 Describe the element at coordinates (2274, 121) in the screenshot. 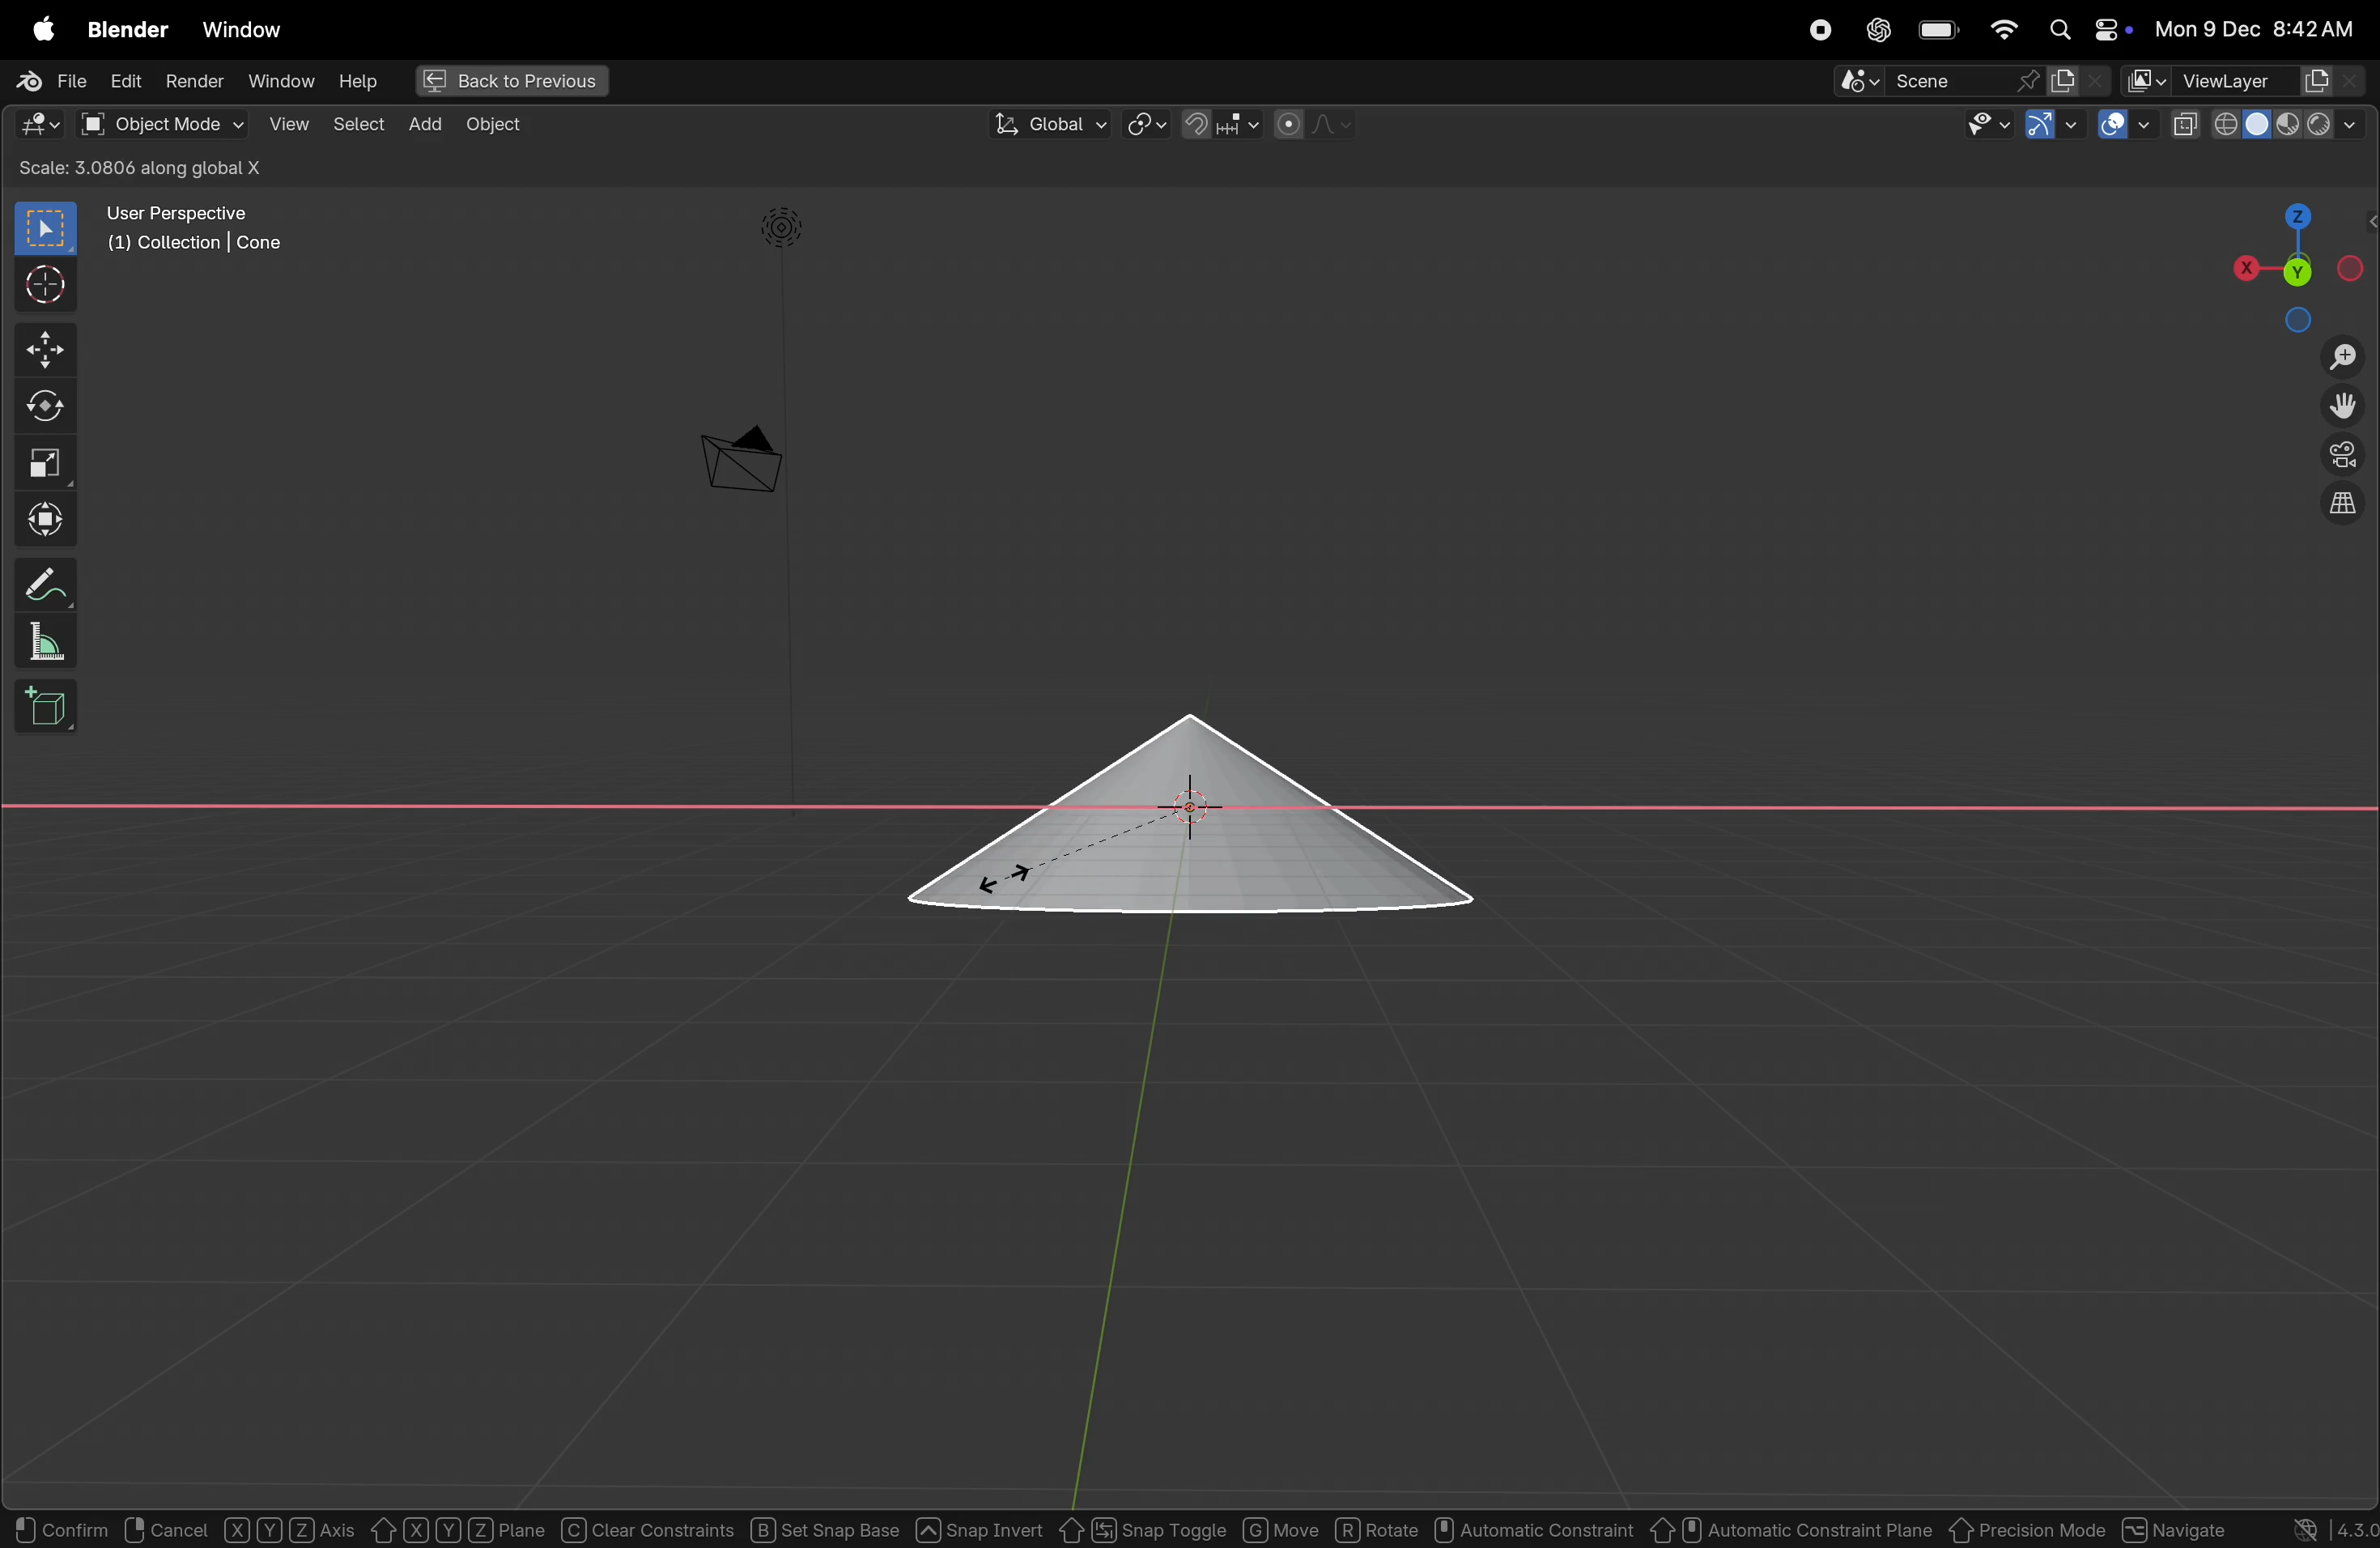

I see `view port shading` at that location.